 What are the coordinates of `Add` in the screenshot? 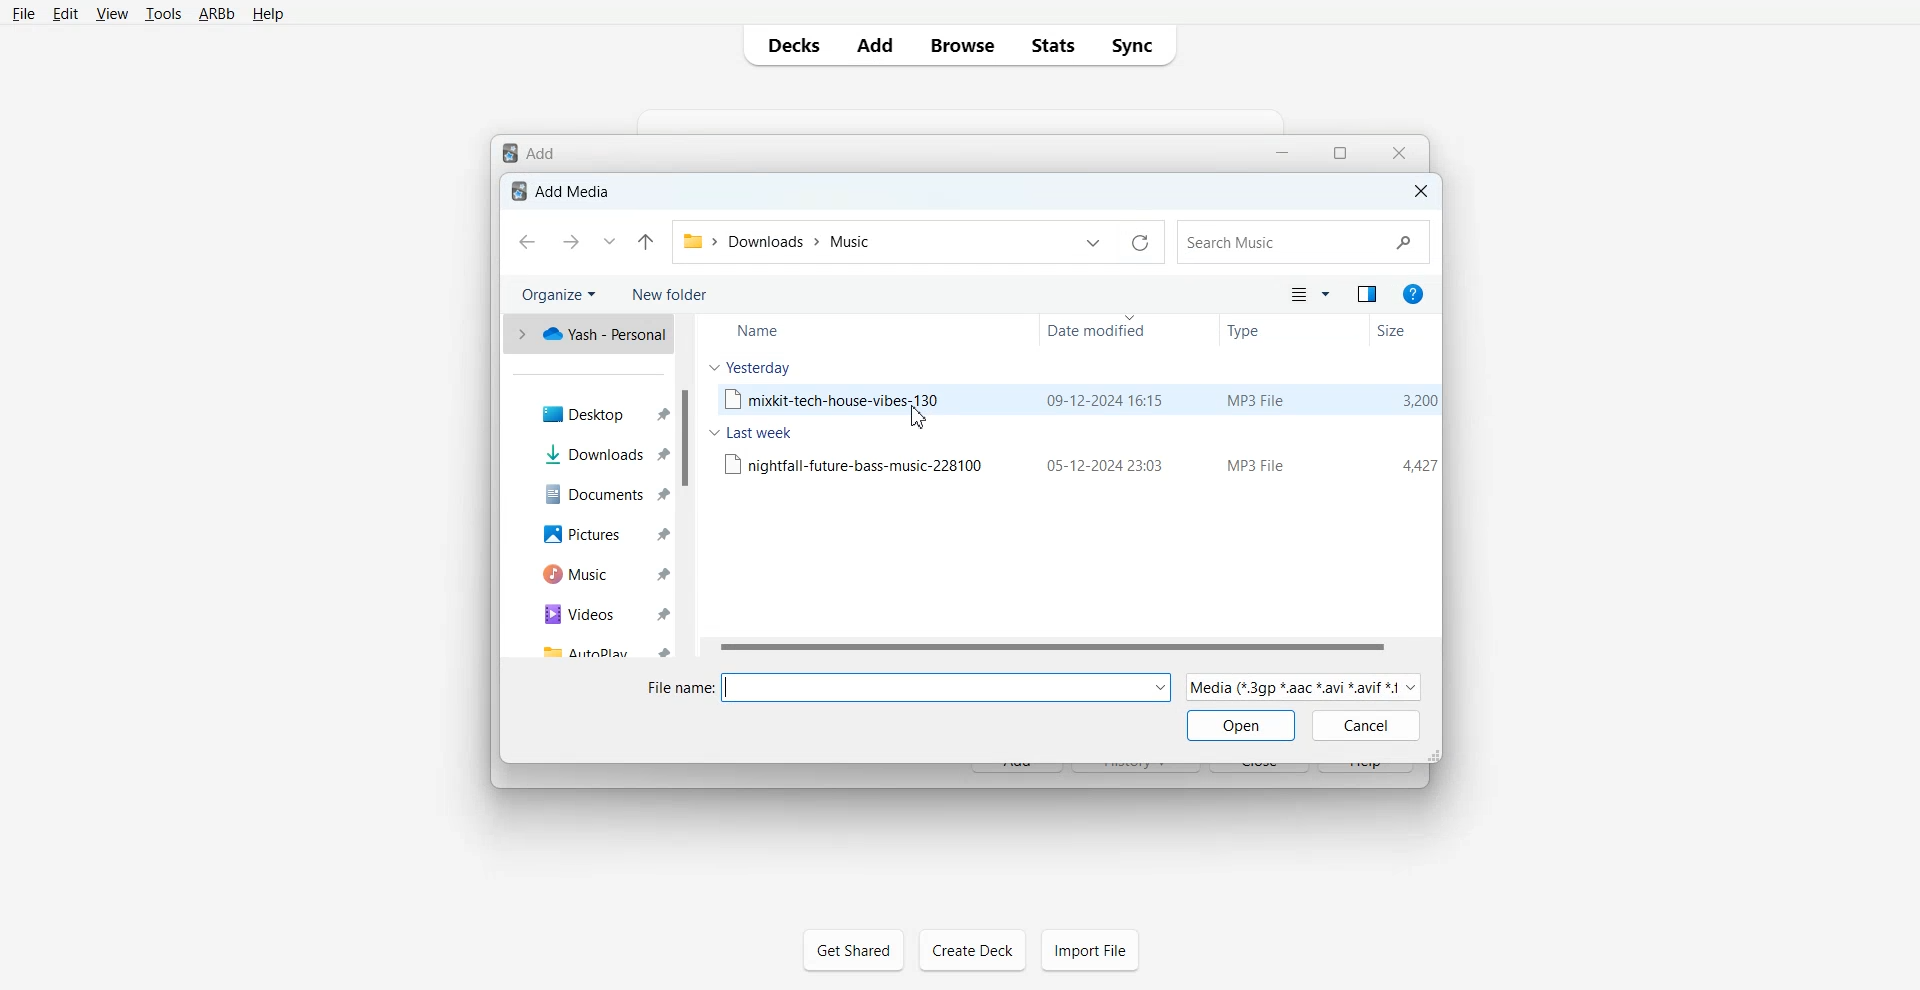 It's located at (876, 45).